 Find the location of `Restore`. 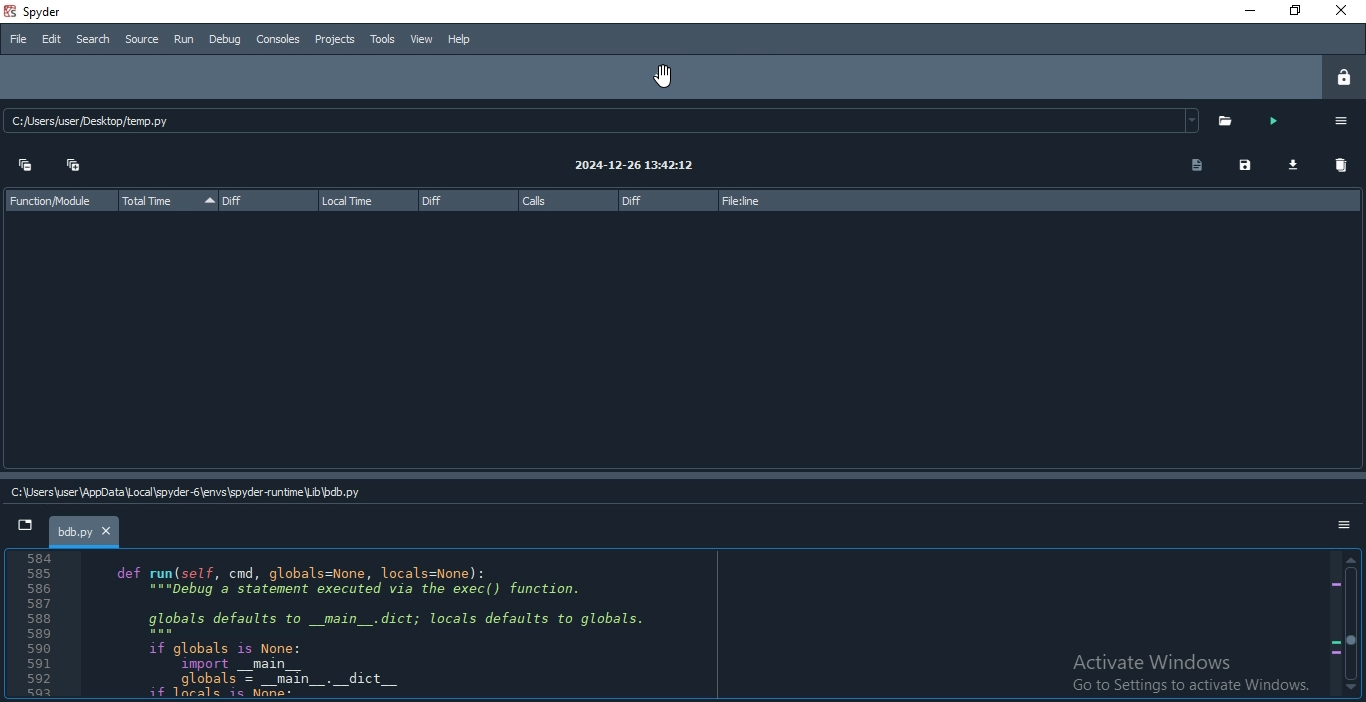

Restore is located at coordinates (1295, 11).